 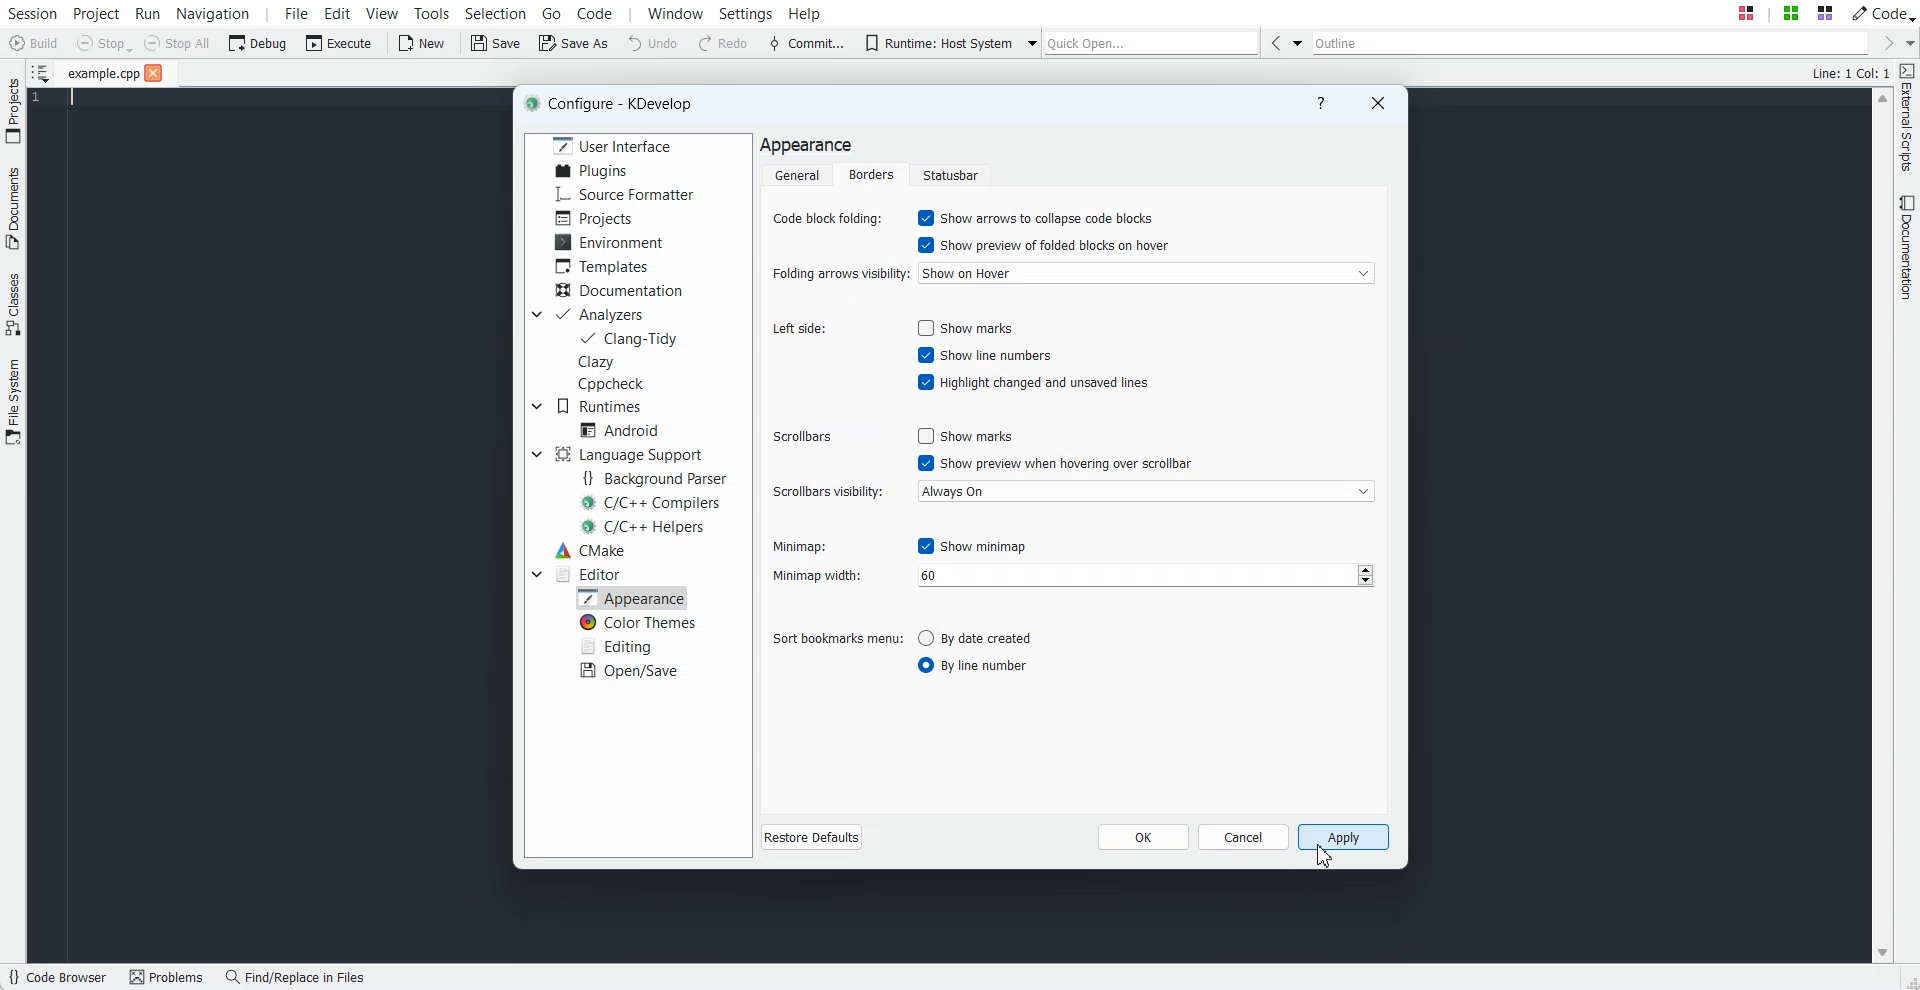 I want to click on Project, so click(x=95, y=13).